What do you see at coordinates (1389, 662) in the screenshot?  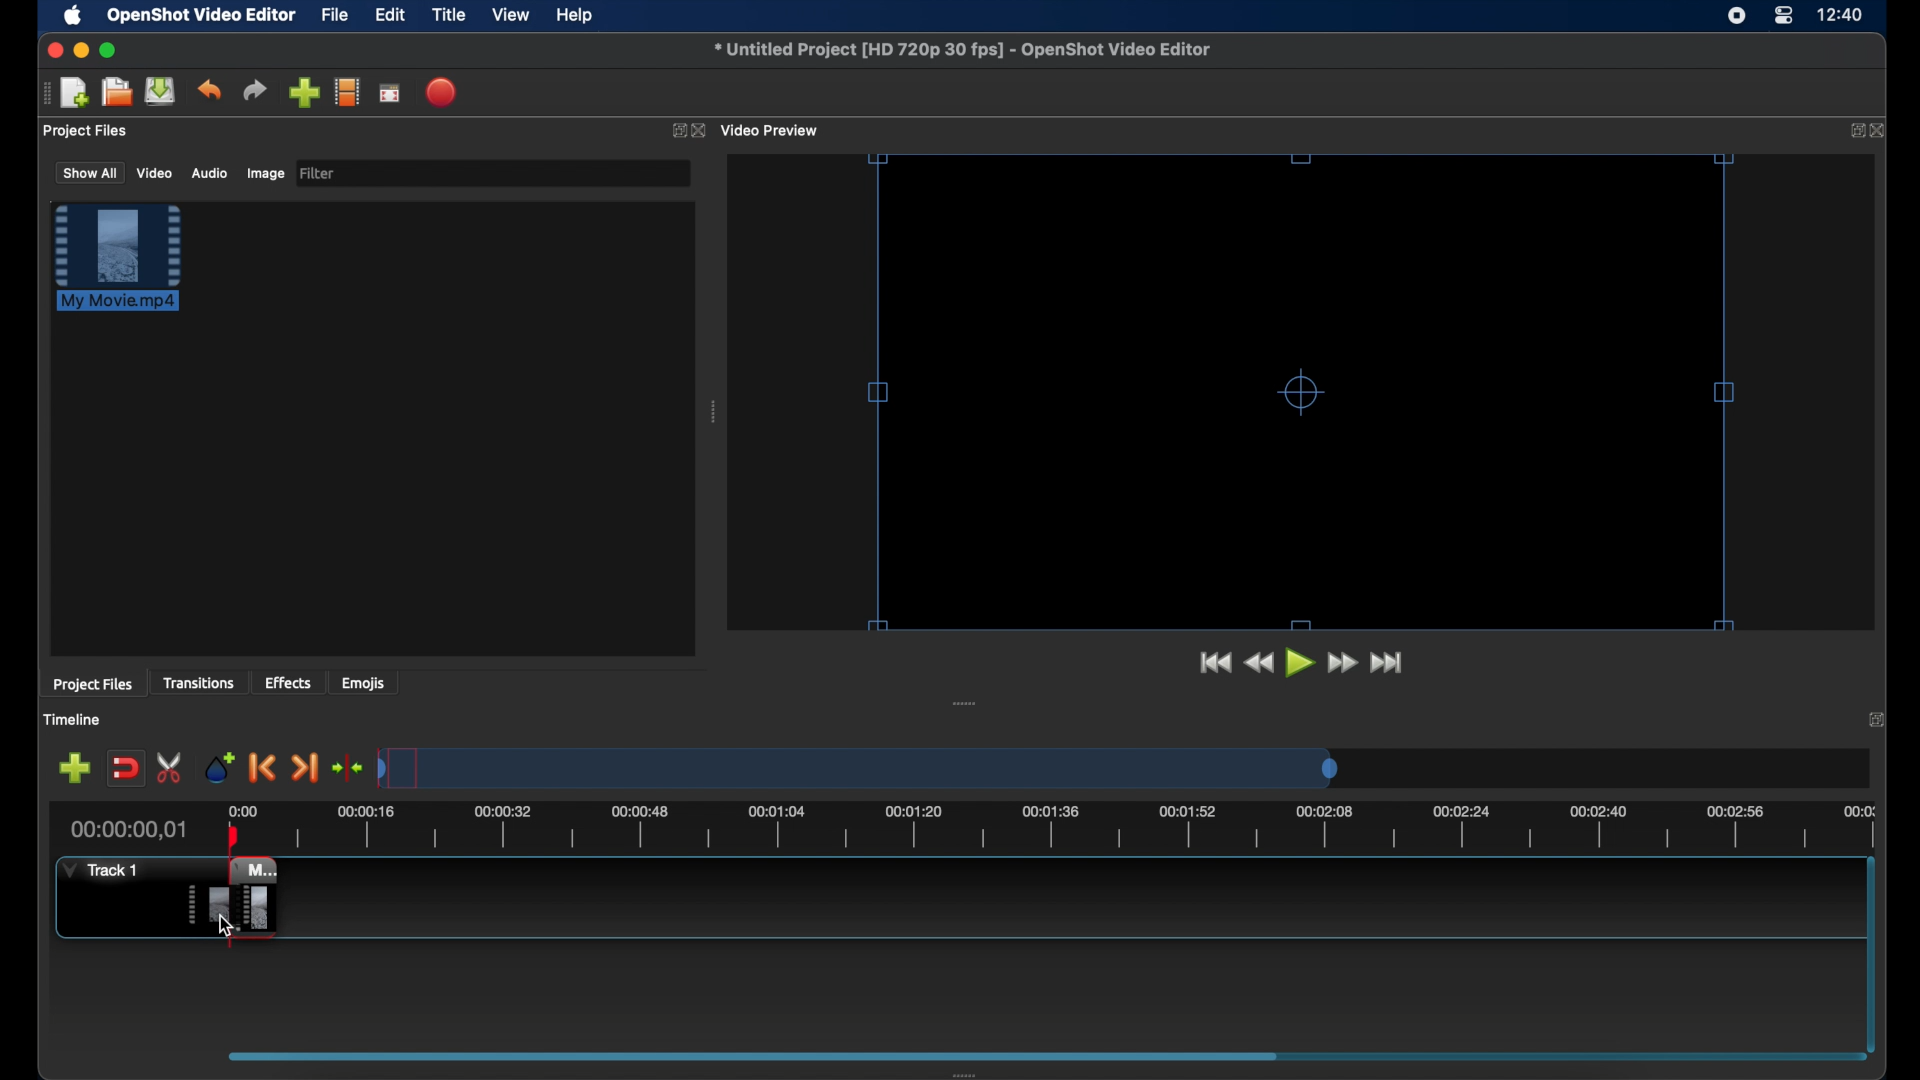 I see `jump to start` at bounding box center [1389, 662].